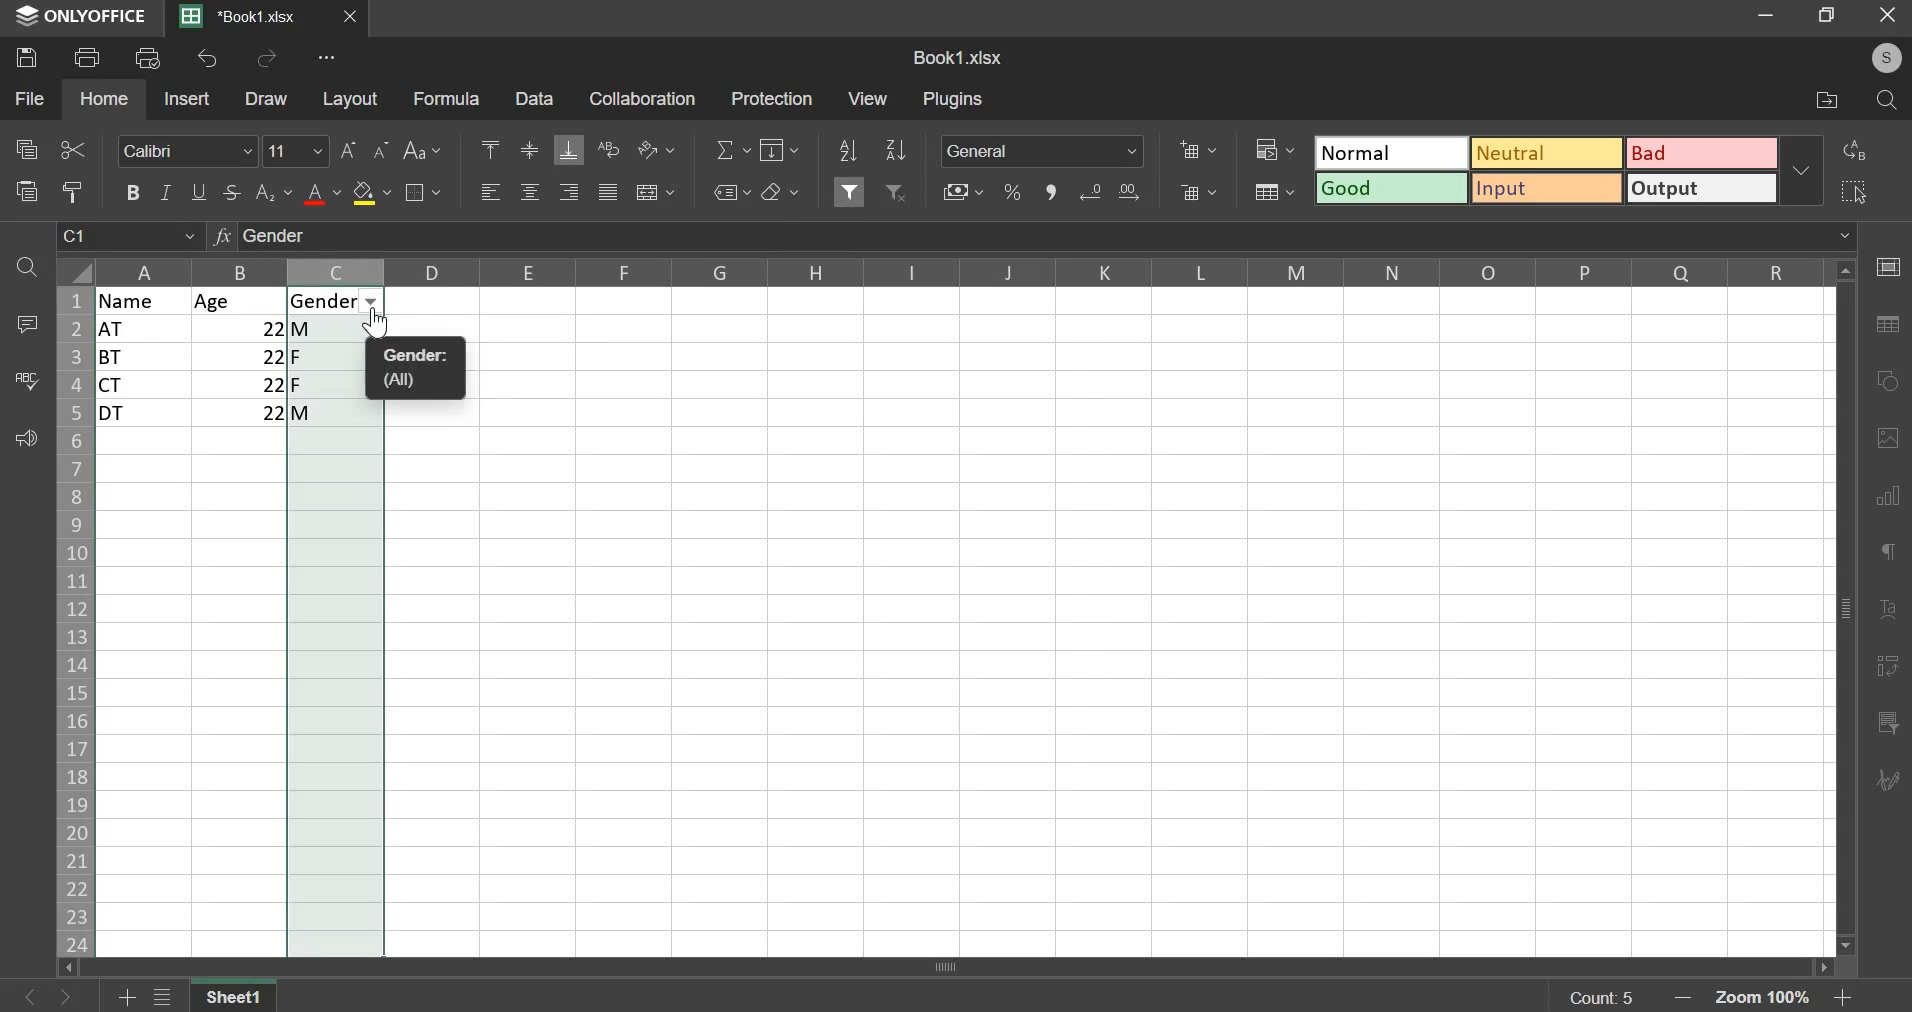 The width and height of the screenshot is (1912, 1012). Describe the element at coordinates (1052, 193) in the screenshot. I see `comma style` at that location.